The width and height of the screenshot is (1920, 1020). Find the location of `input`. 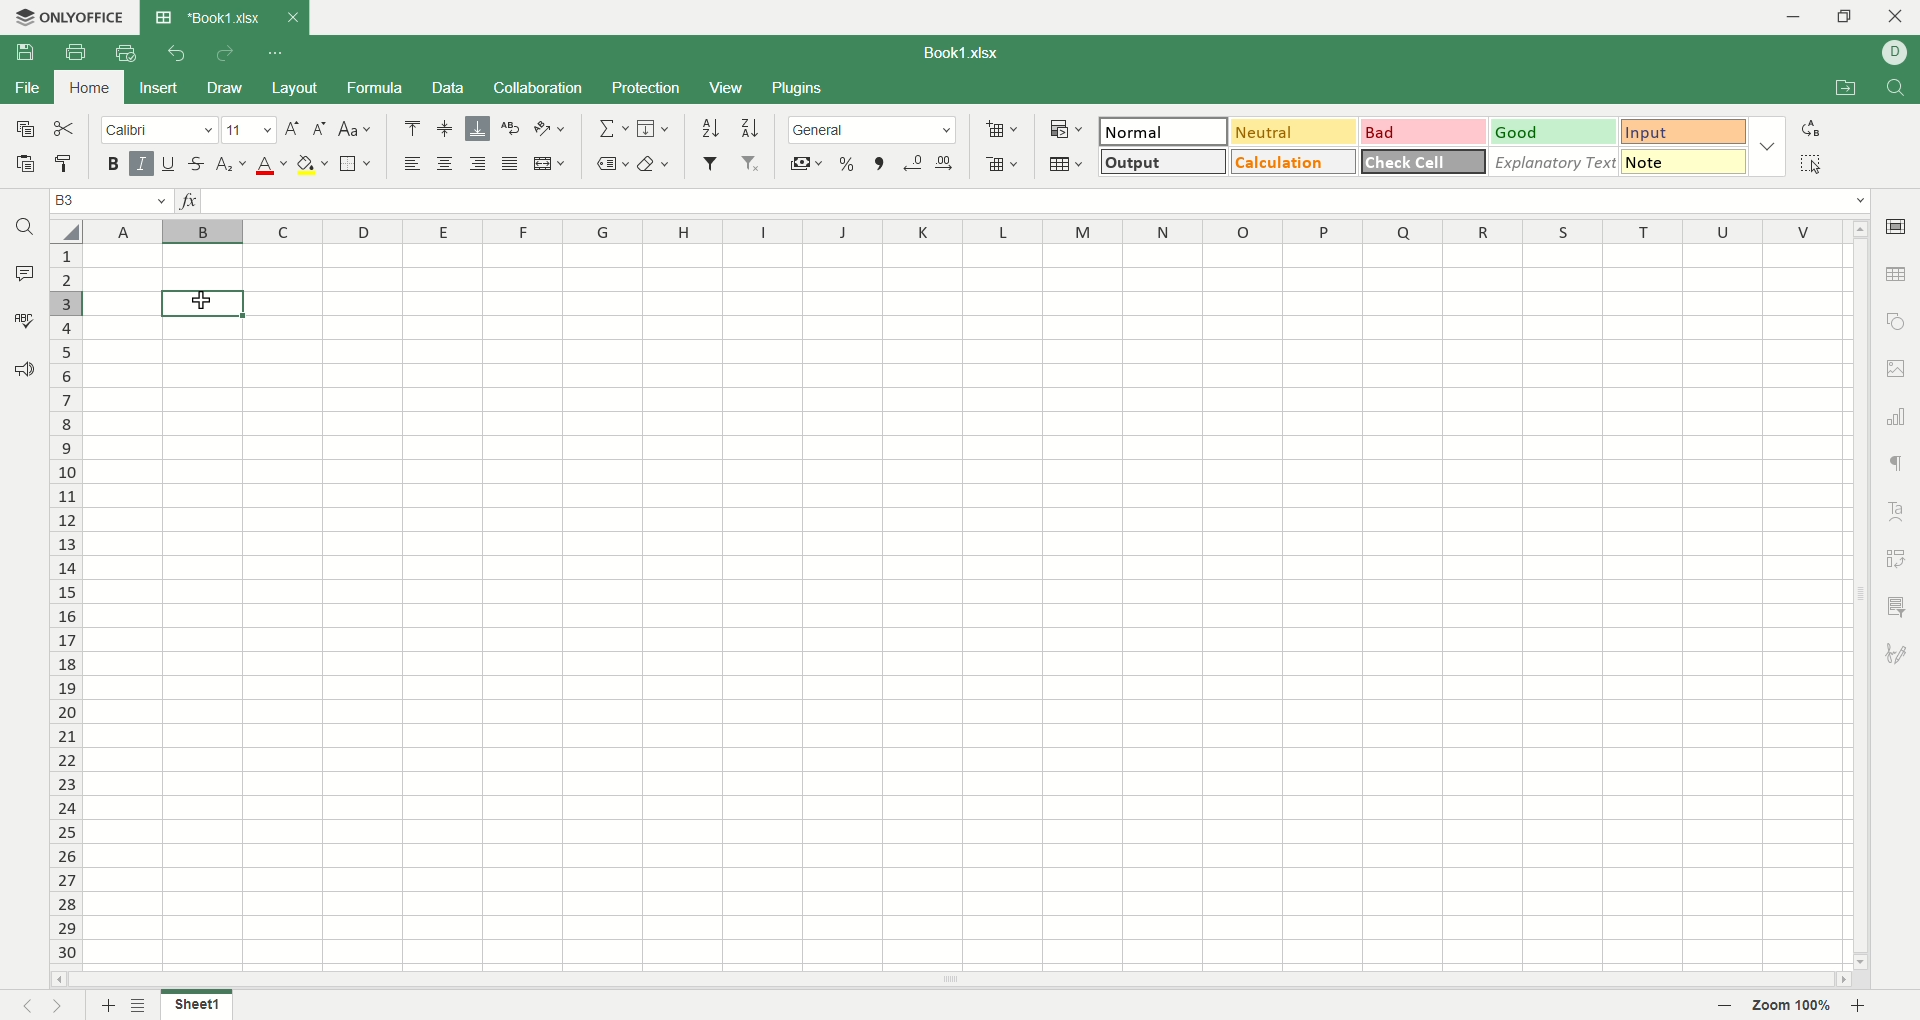

input is located at coordinates (1685, 161).